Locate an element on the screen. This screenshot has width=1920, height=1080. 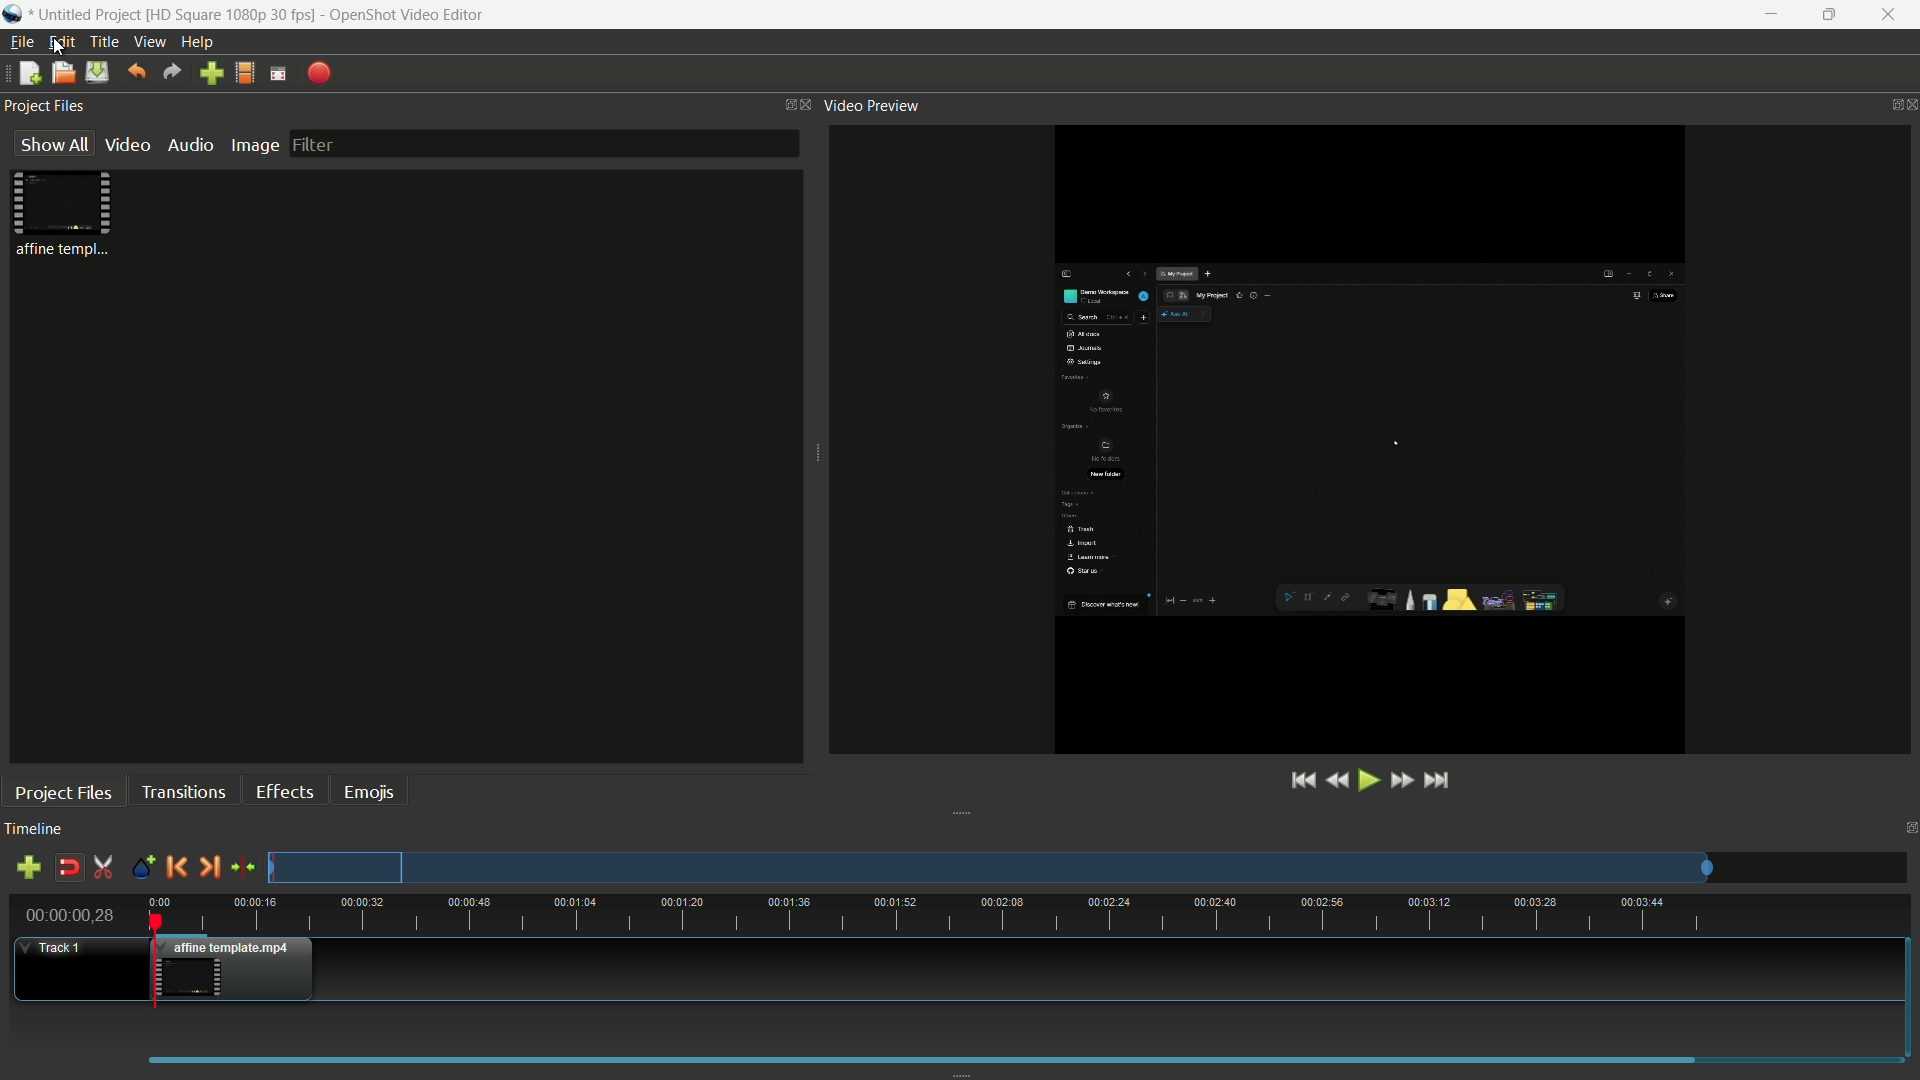
track 1 is located at coordinates (56, 948).